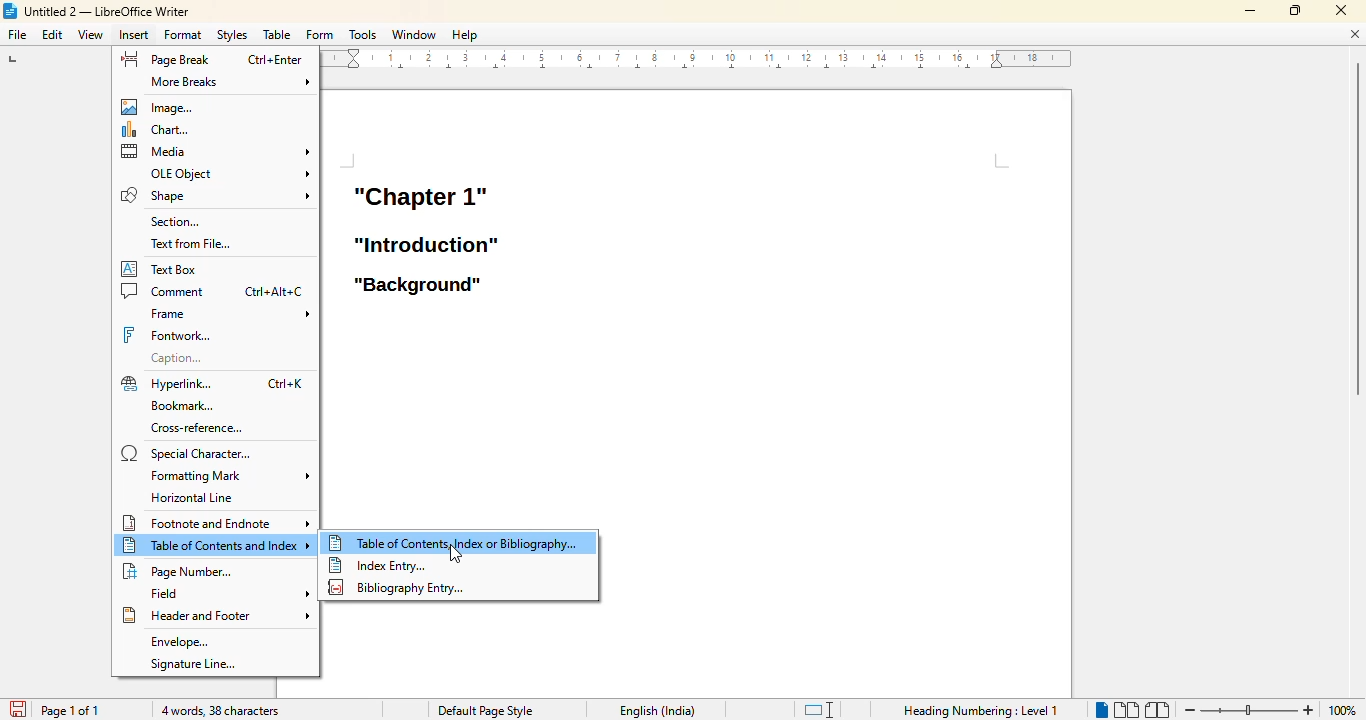  What do you see at coordinates (214, 195) in the screenshot?
I see `shape` at bounding box center [214, 195].